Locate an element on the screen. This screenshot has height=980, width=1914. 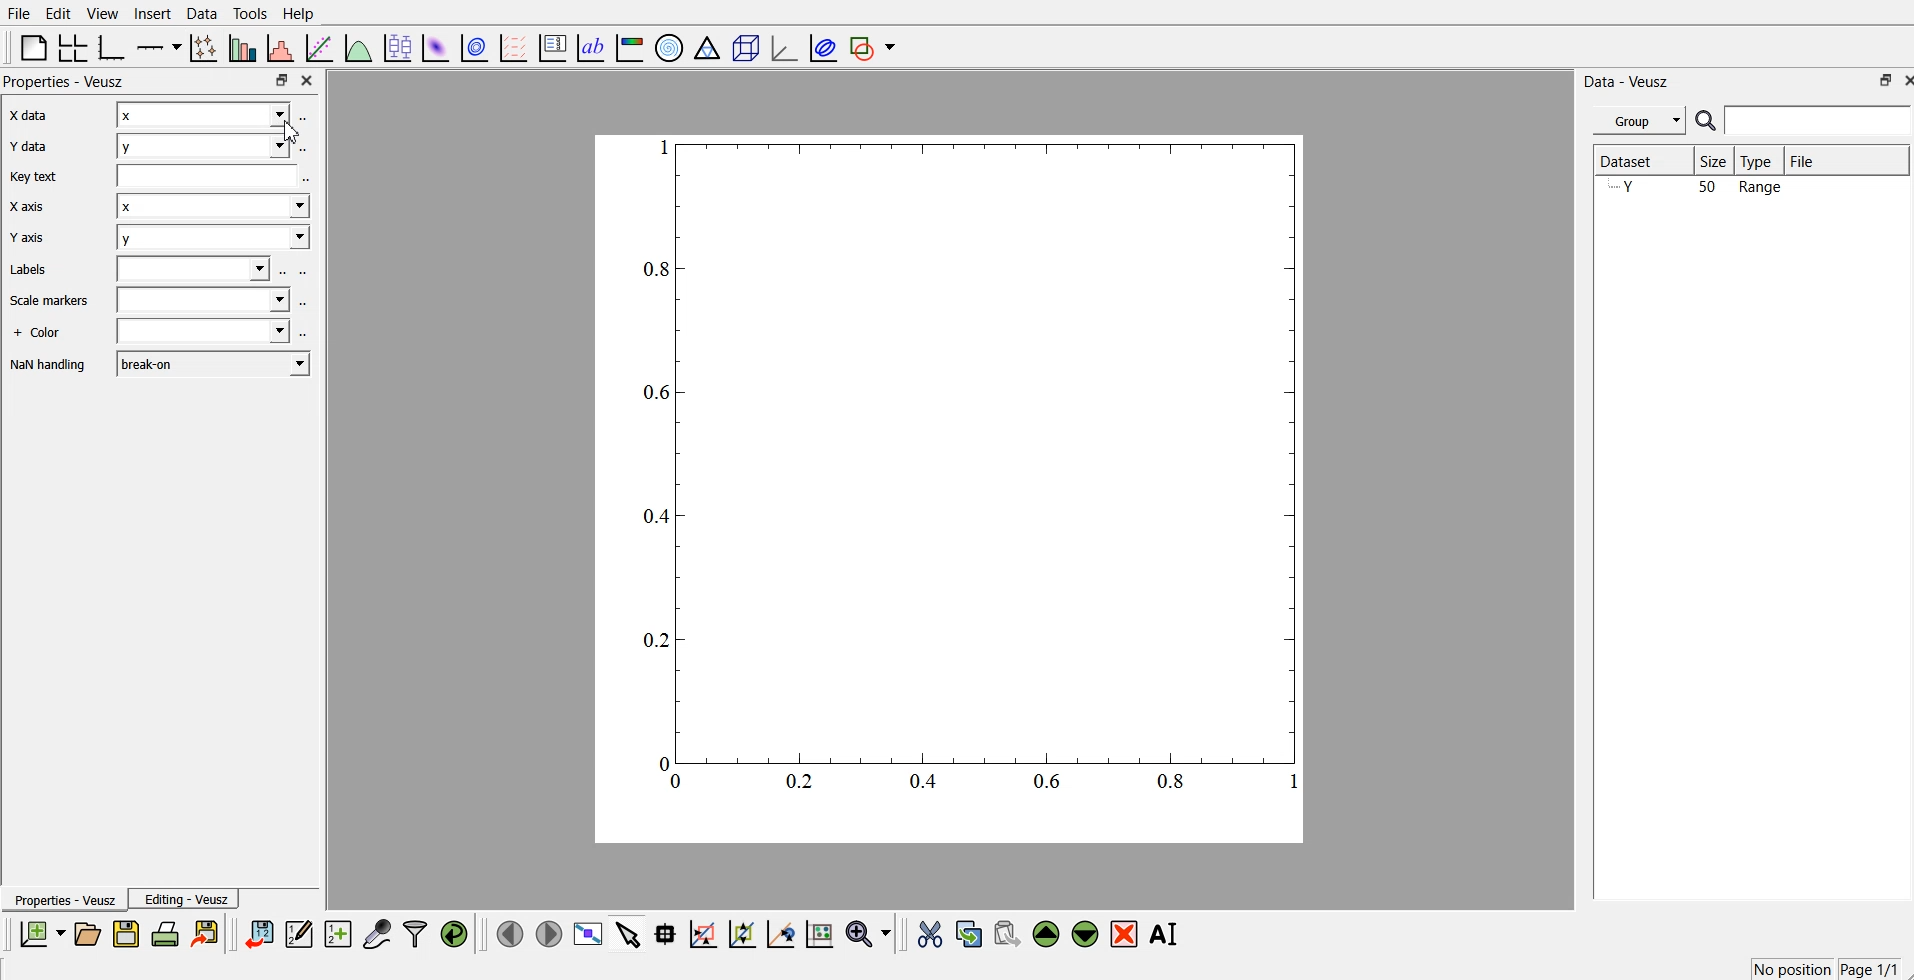
filter data is located at coordinates (415, 934).